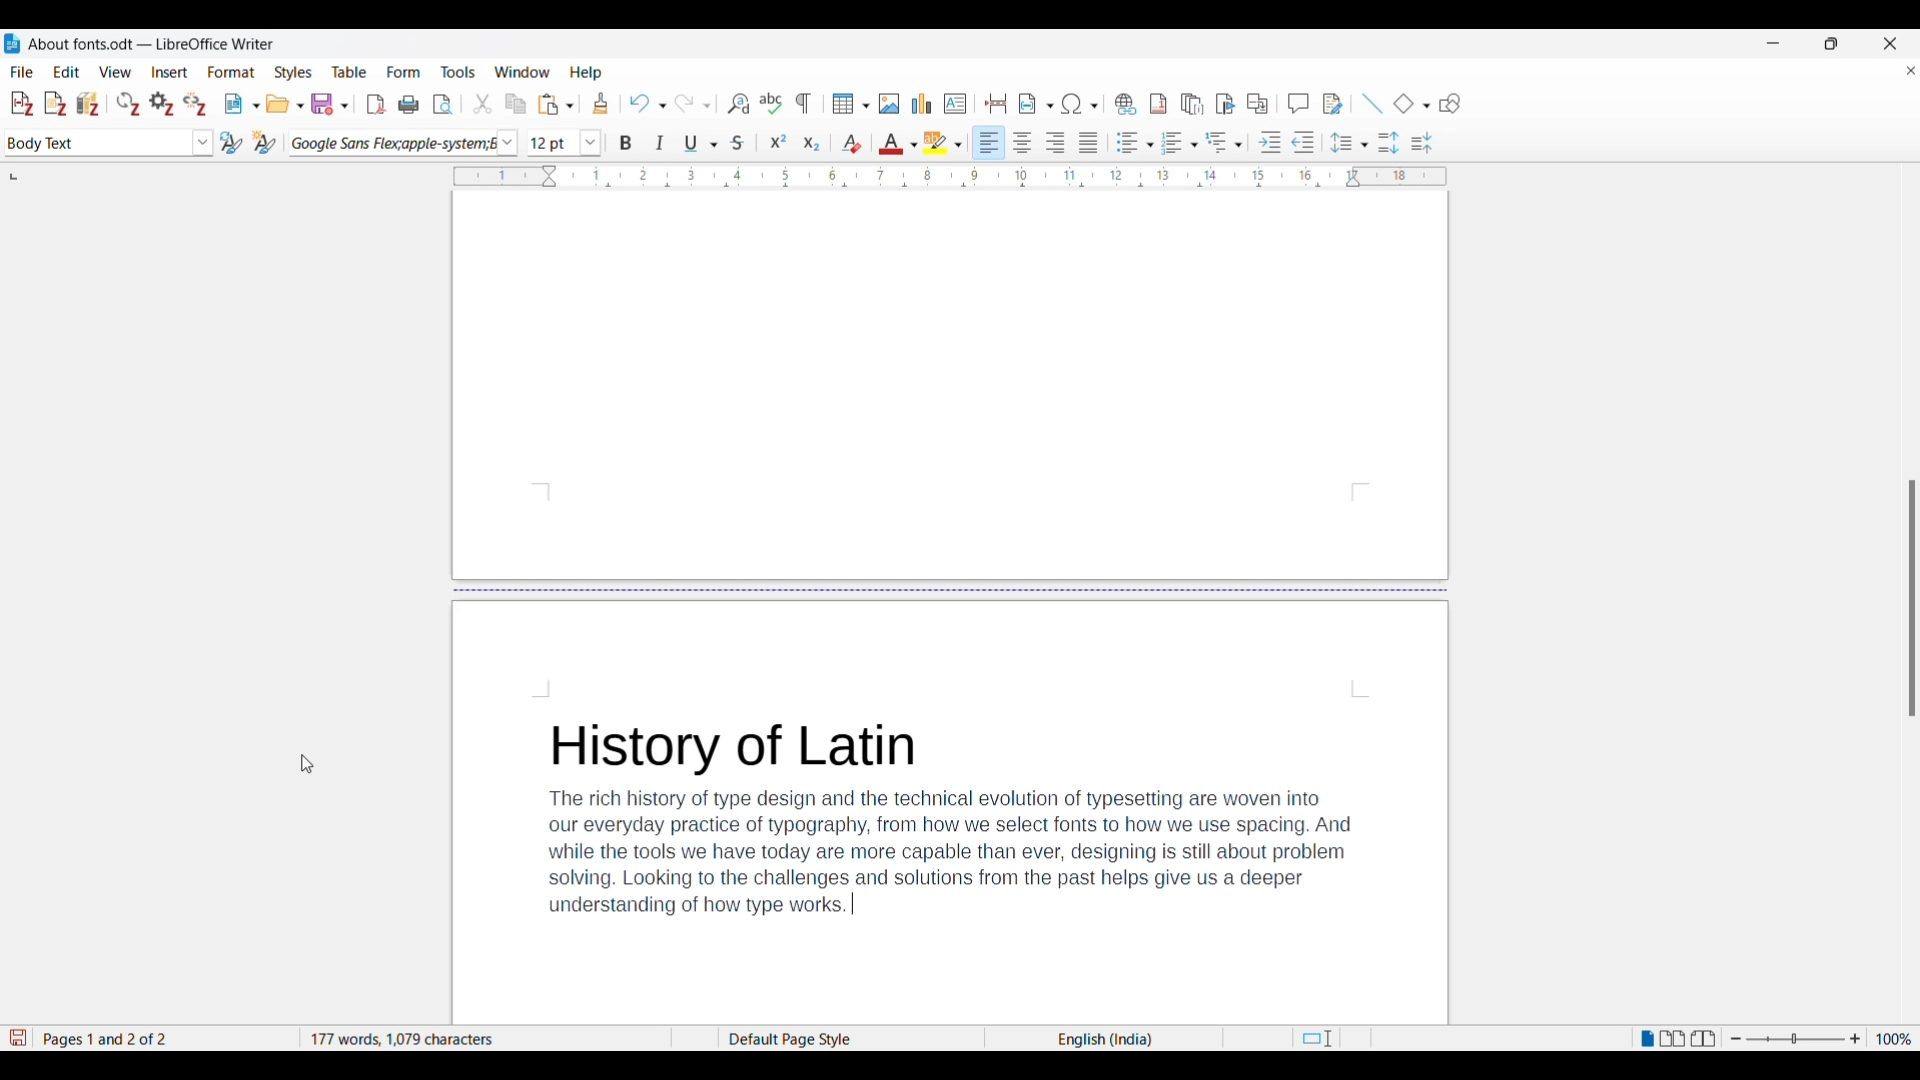 This screenshot has width=1920, height=1080. I want to click on Clear direct formatting , so click(852, 142).